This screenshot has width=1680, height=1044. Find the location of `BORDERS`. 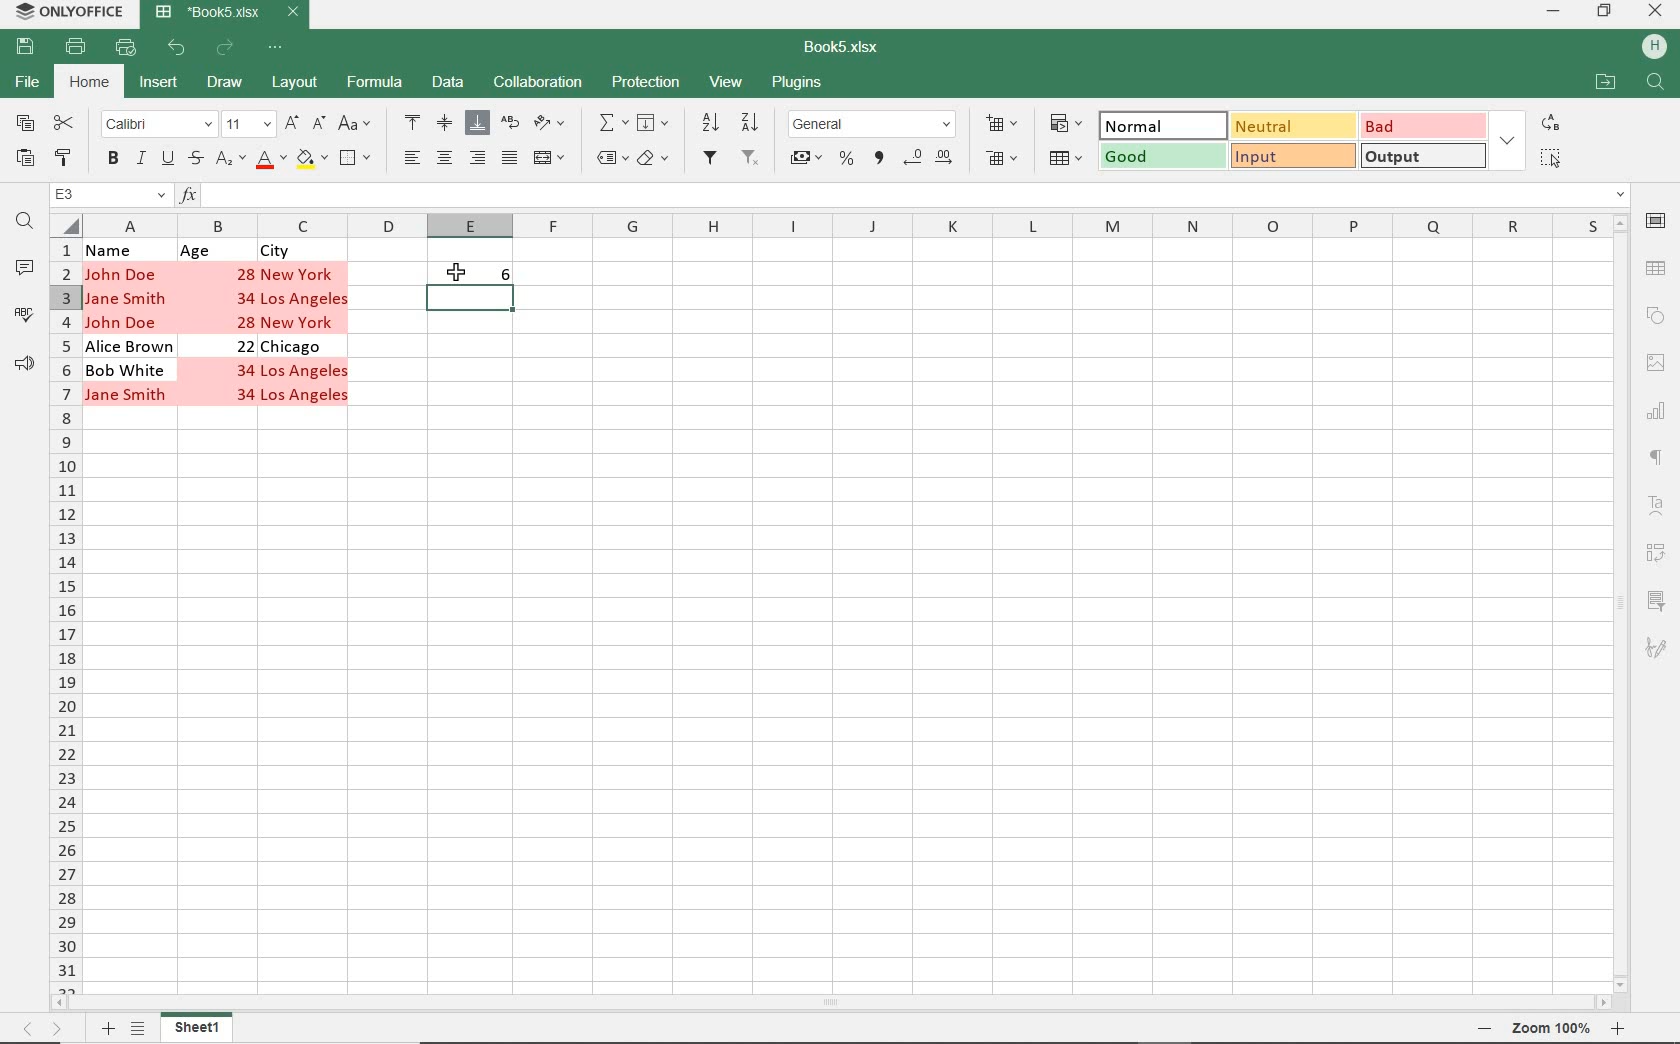

BORDERS is located at coordinates (357, 160).